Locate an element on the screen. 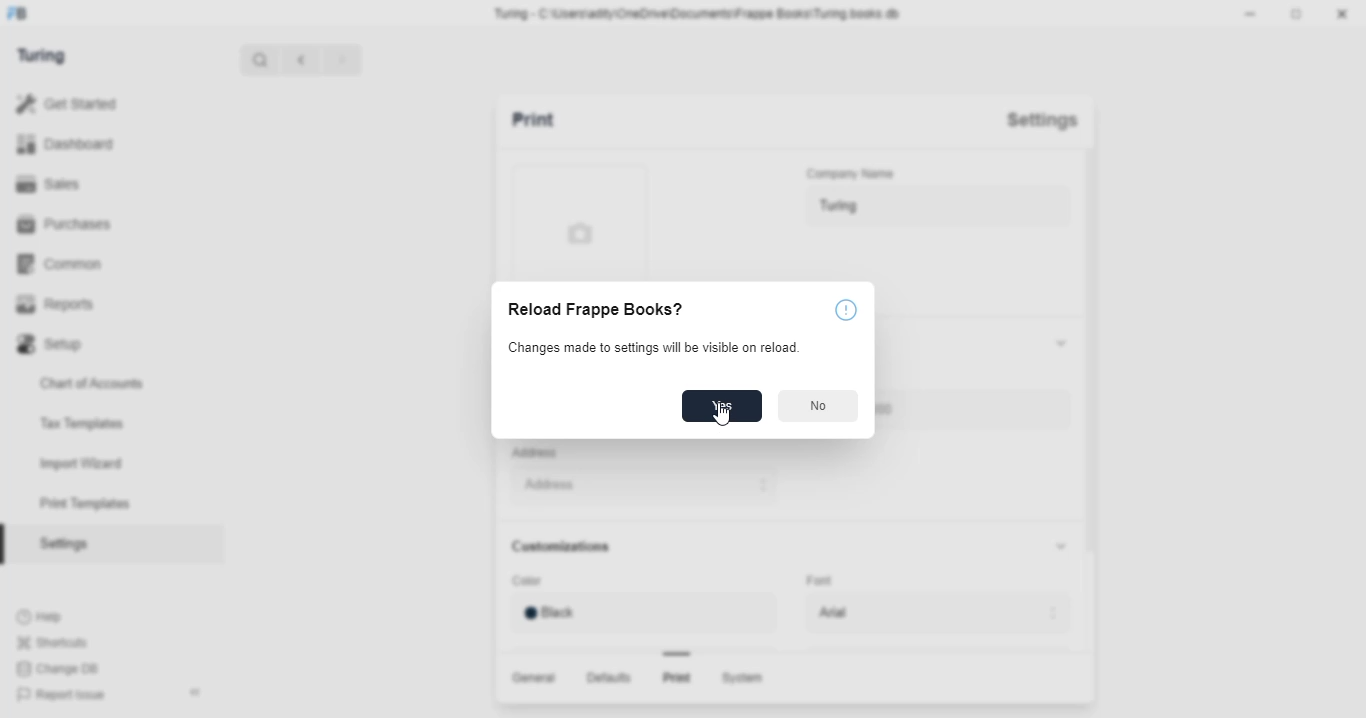 The height and width of the screenshot is (718, 1366). Color is located at coordinates (565, 580).